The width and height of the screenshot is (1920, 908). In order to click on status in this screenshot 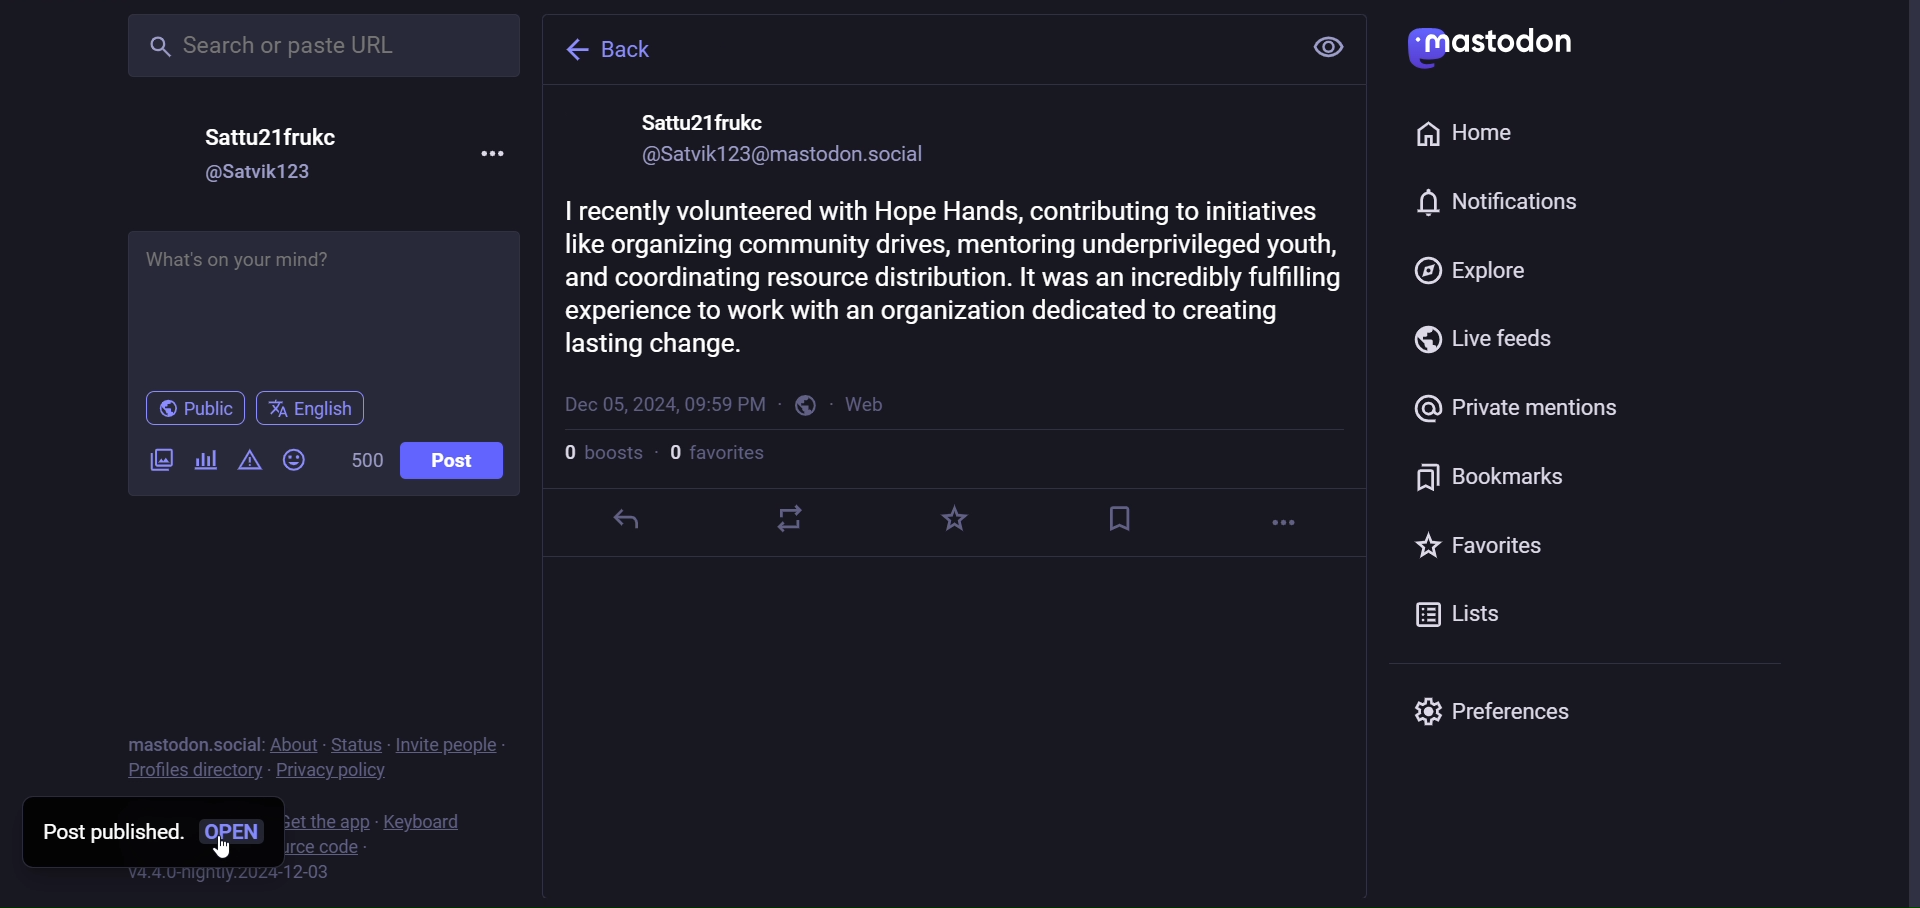, I will do `click(351, 742)`.